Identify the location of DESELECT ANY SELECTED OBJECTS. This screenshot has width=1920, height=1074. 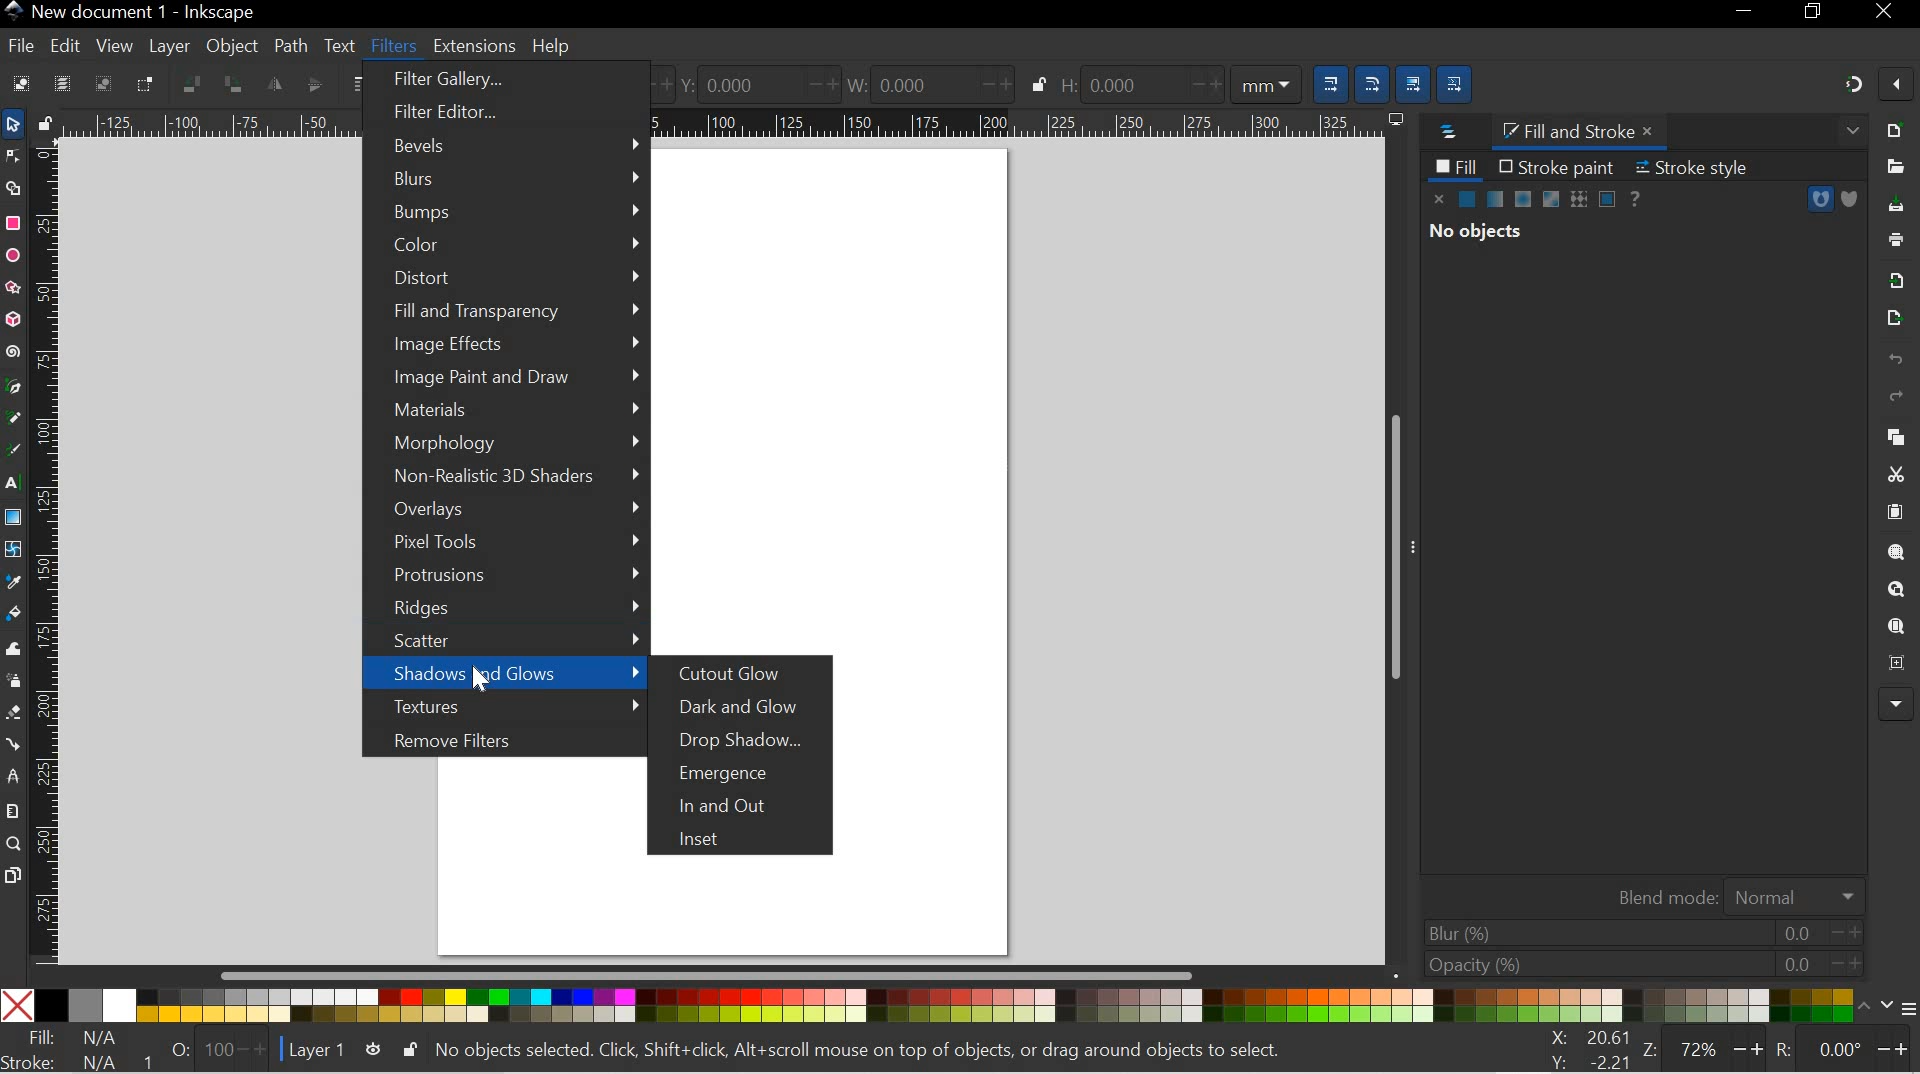
(103, 83).